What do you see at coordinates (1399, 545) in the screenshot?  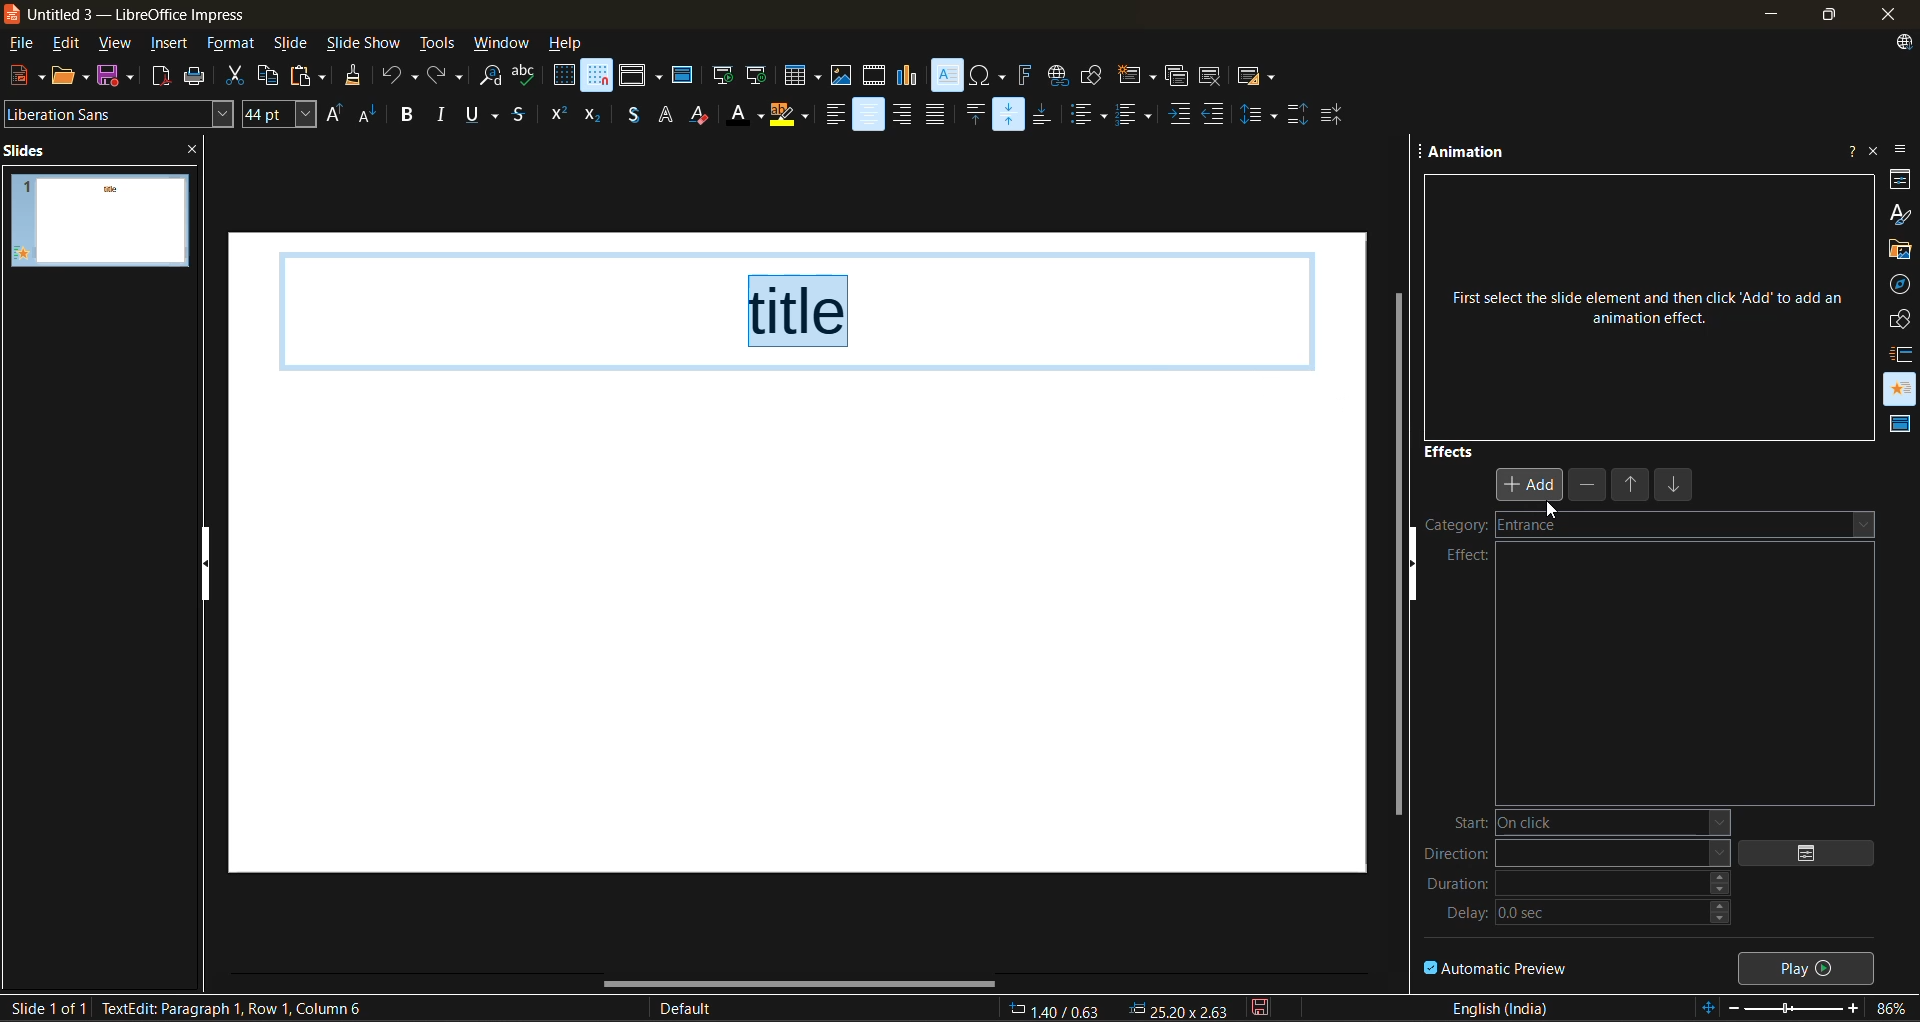 I see `vertical scroll bar` at bounding box center [1399, 545].